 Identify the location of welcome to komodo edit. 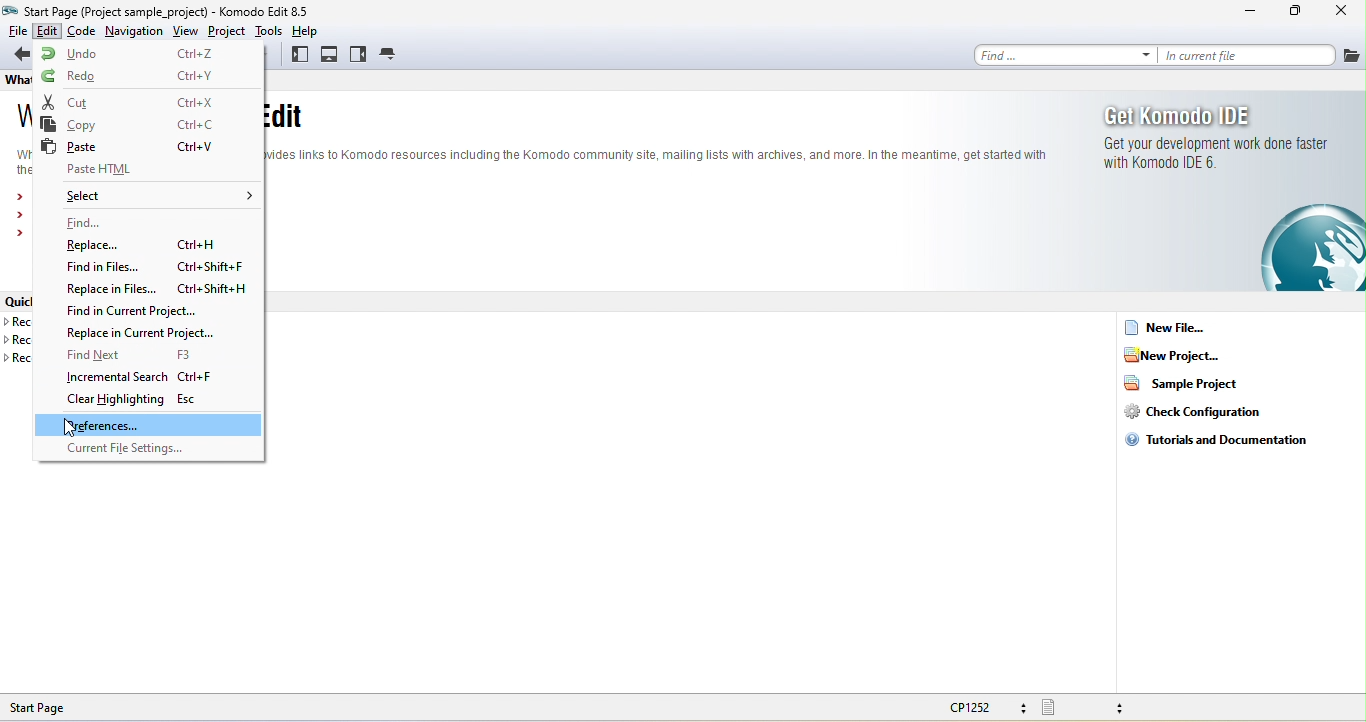
(288, 118).